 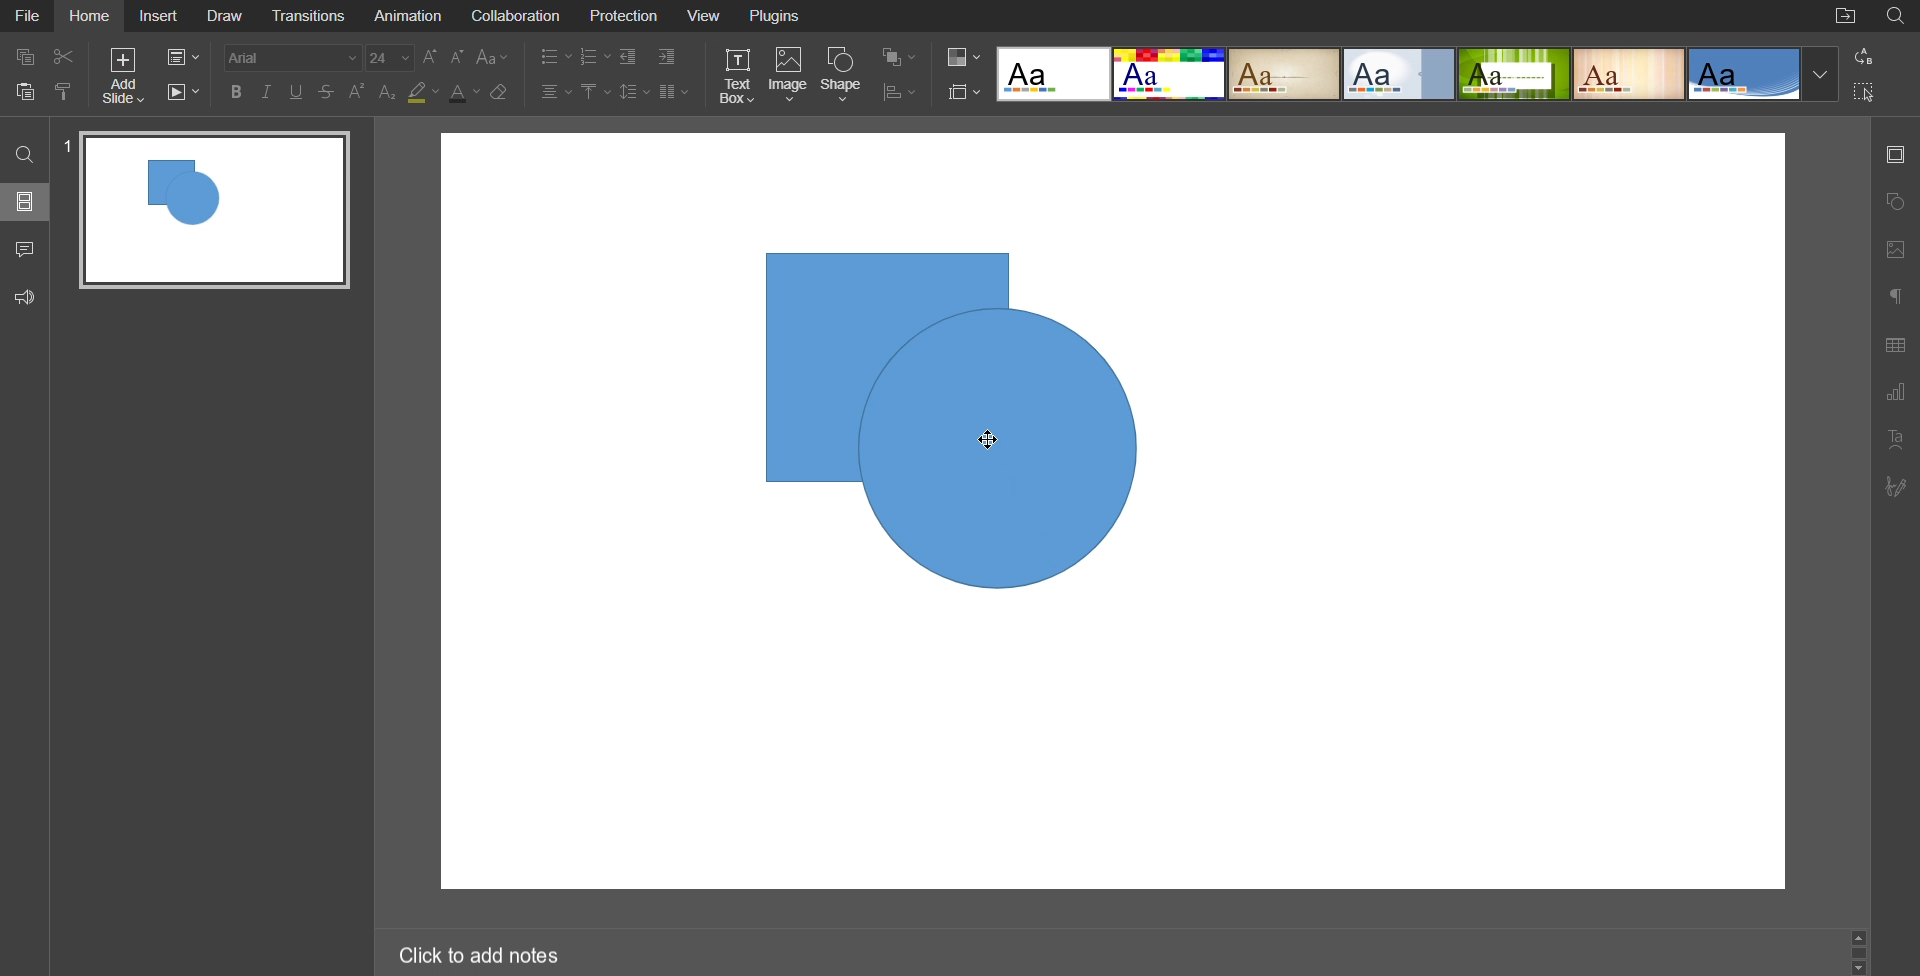 What do you see at coordinates (464, 93) in the screenshot?
I see `Text Color` at bounding box center [464, 93].